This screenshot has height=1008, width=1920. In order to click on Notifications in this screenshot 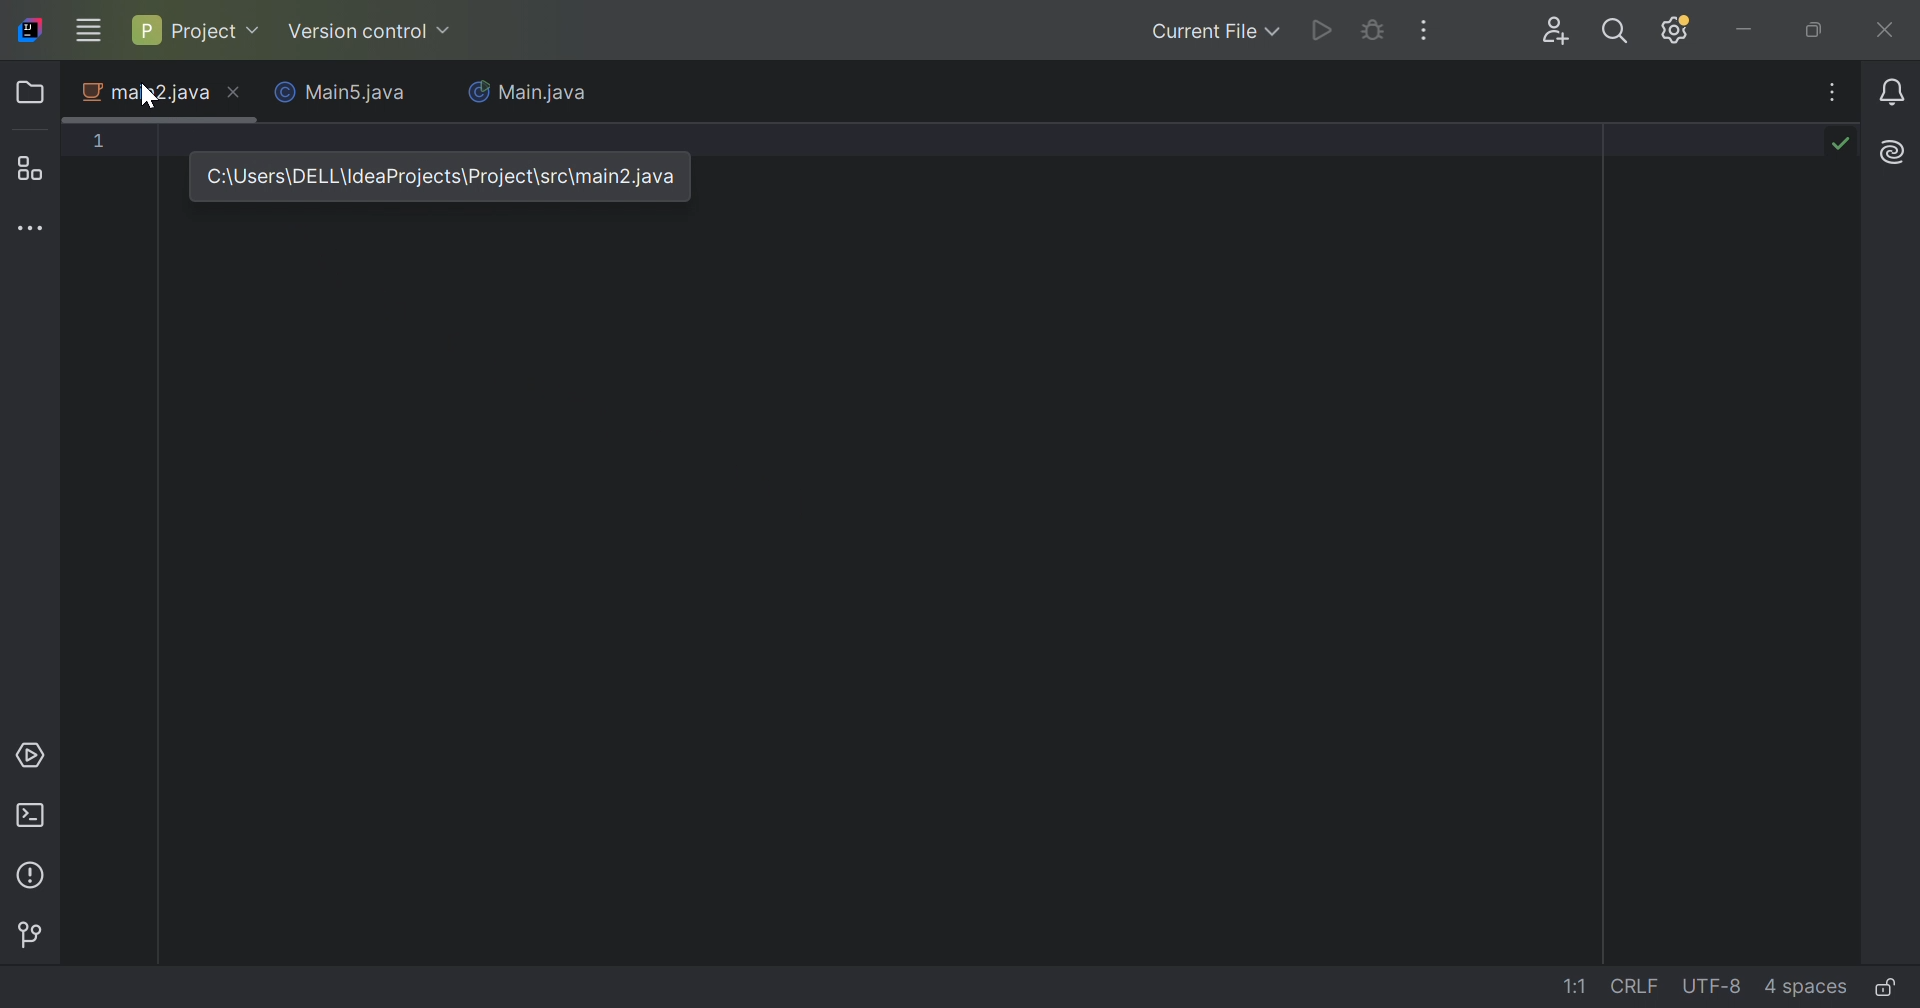, I will do `click(1896, 93)`.